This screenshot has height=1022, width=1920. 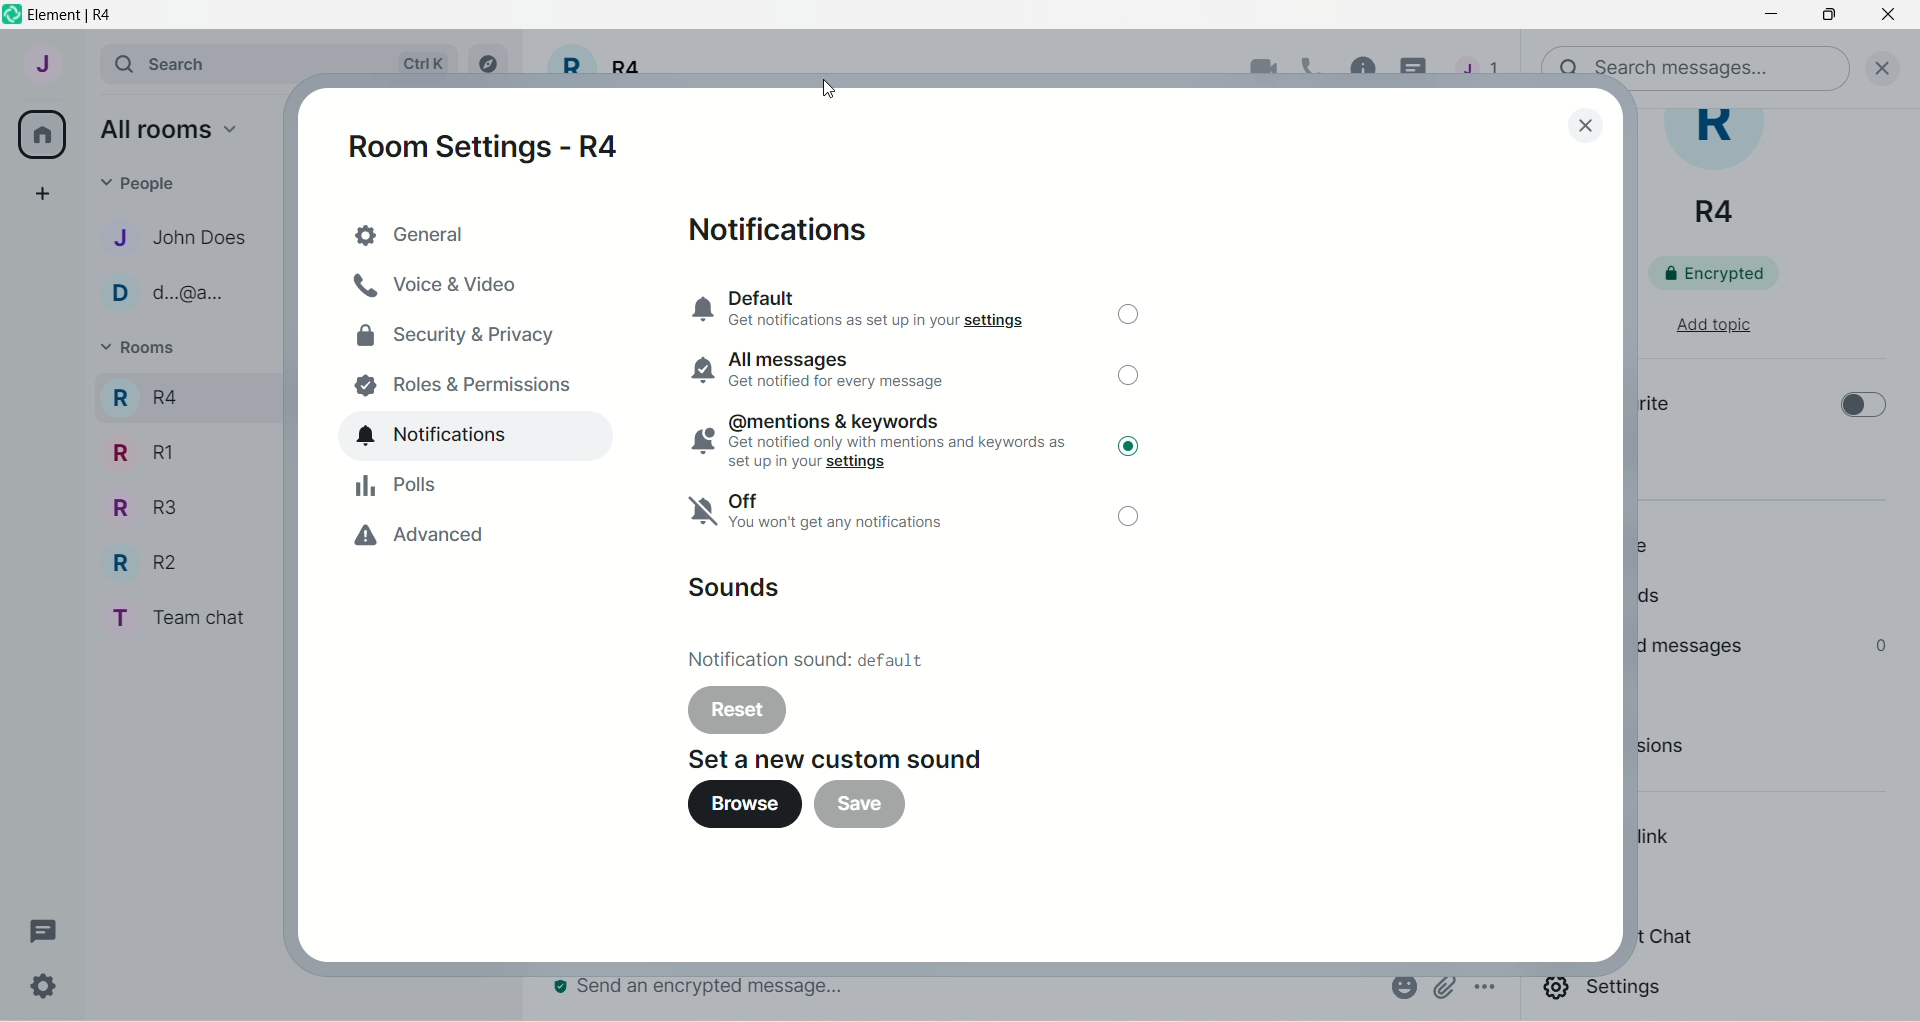 I want to click on cursor, so click(x=829, y=90).